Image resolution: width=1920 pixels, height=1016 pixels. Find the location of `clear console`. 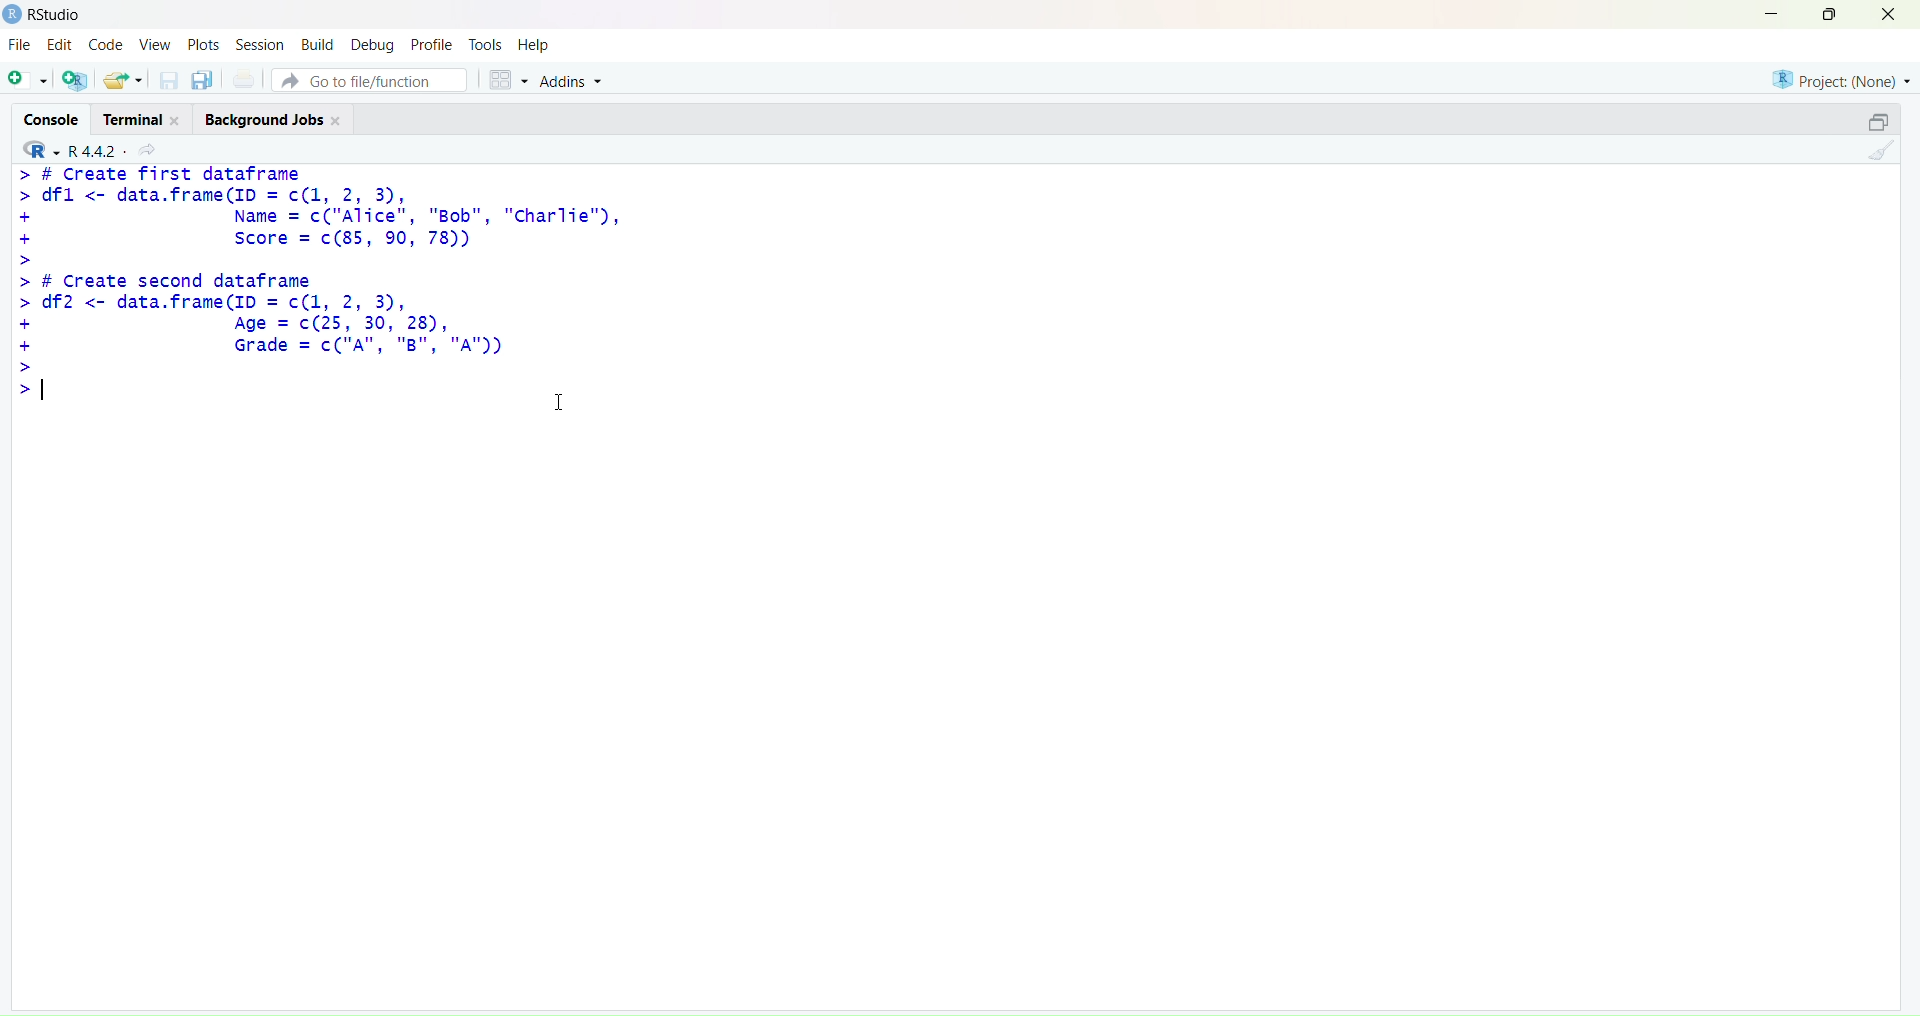

clear console is located at coordinates (1882, 151).